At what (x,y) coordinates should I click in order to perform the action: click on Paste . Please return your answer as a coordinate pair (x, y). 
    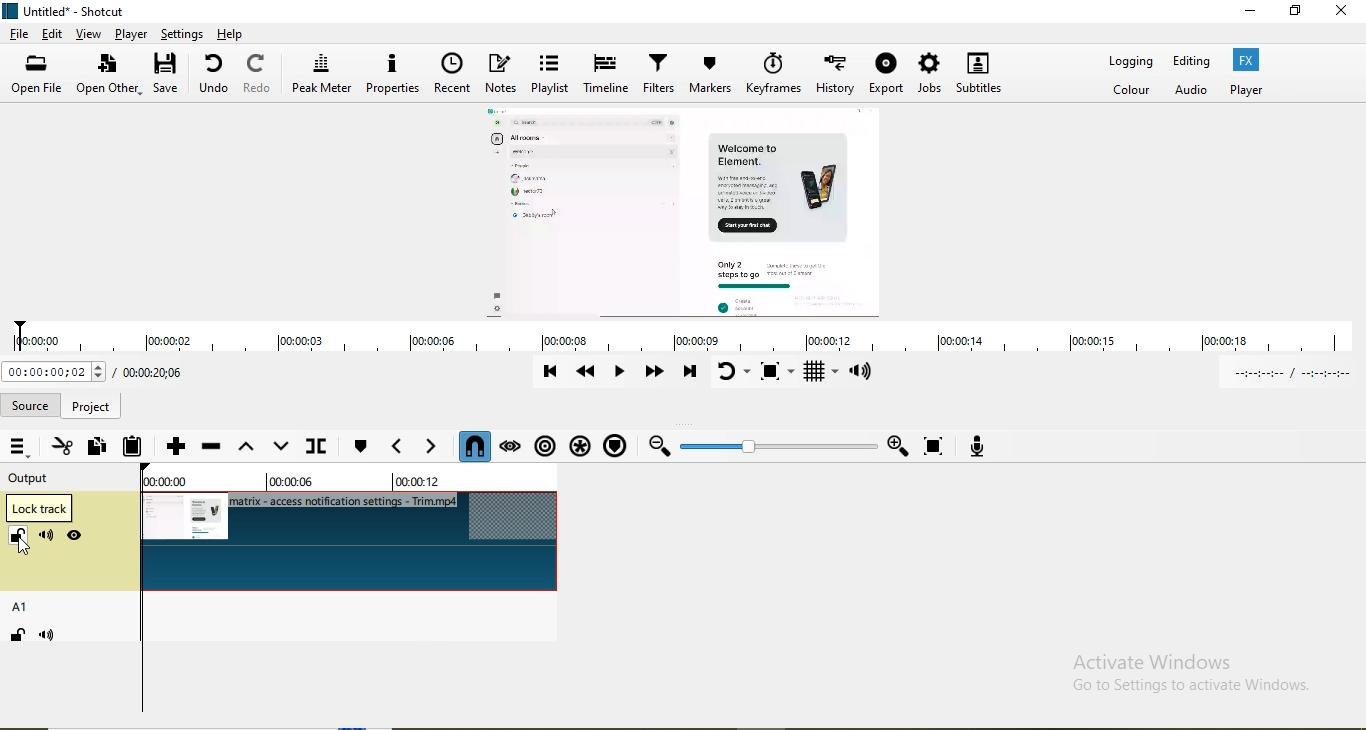
    Looking at the image, I should click on (131, 448).